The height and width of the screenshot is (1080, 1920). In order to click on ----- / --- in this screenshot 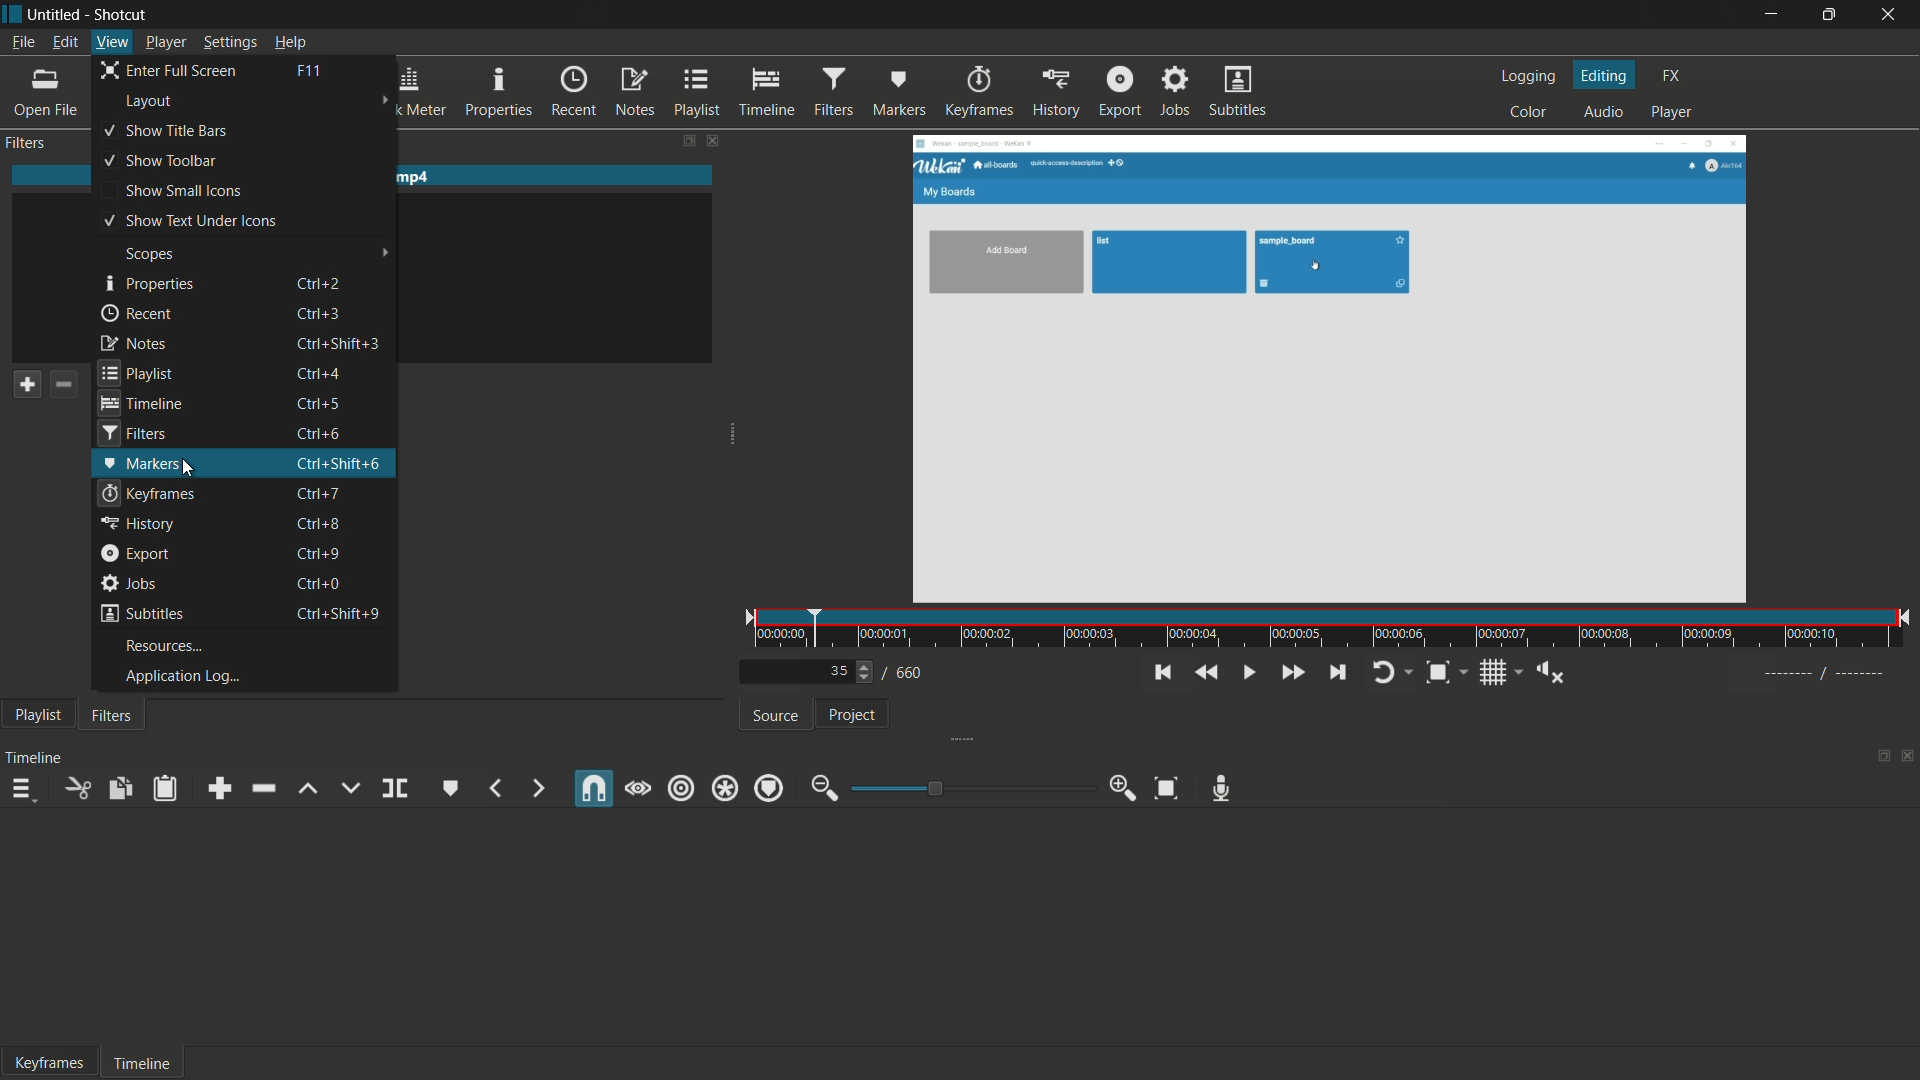, I will do `click(1823, 674)`.